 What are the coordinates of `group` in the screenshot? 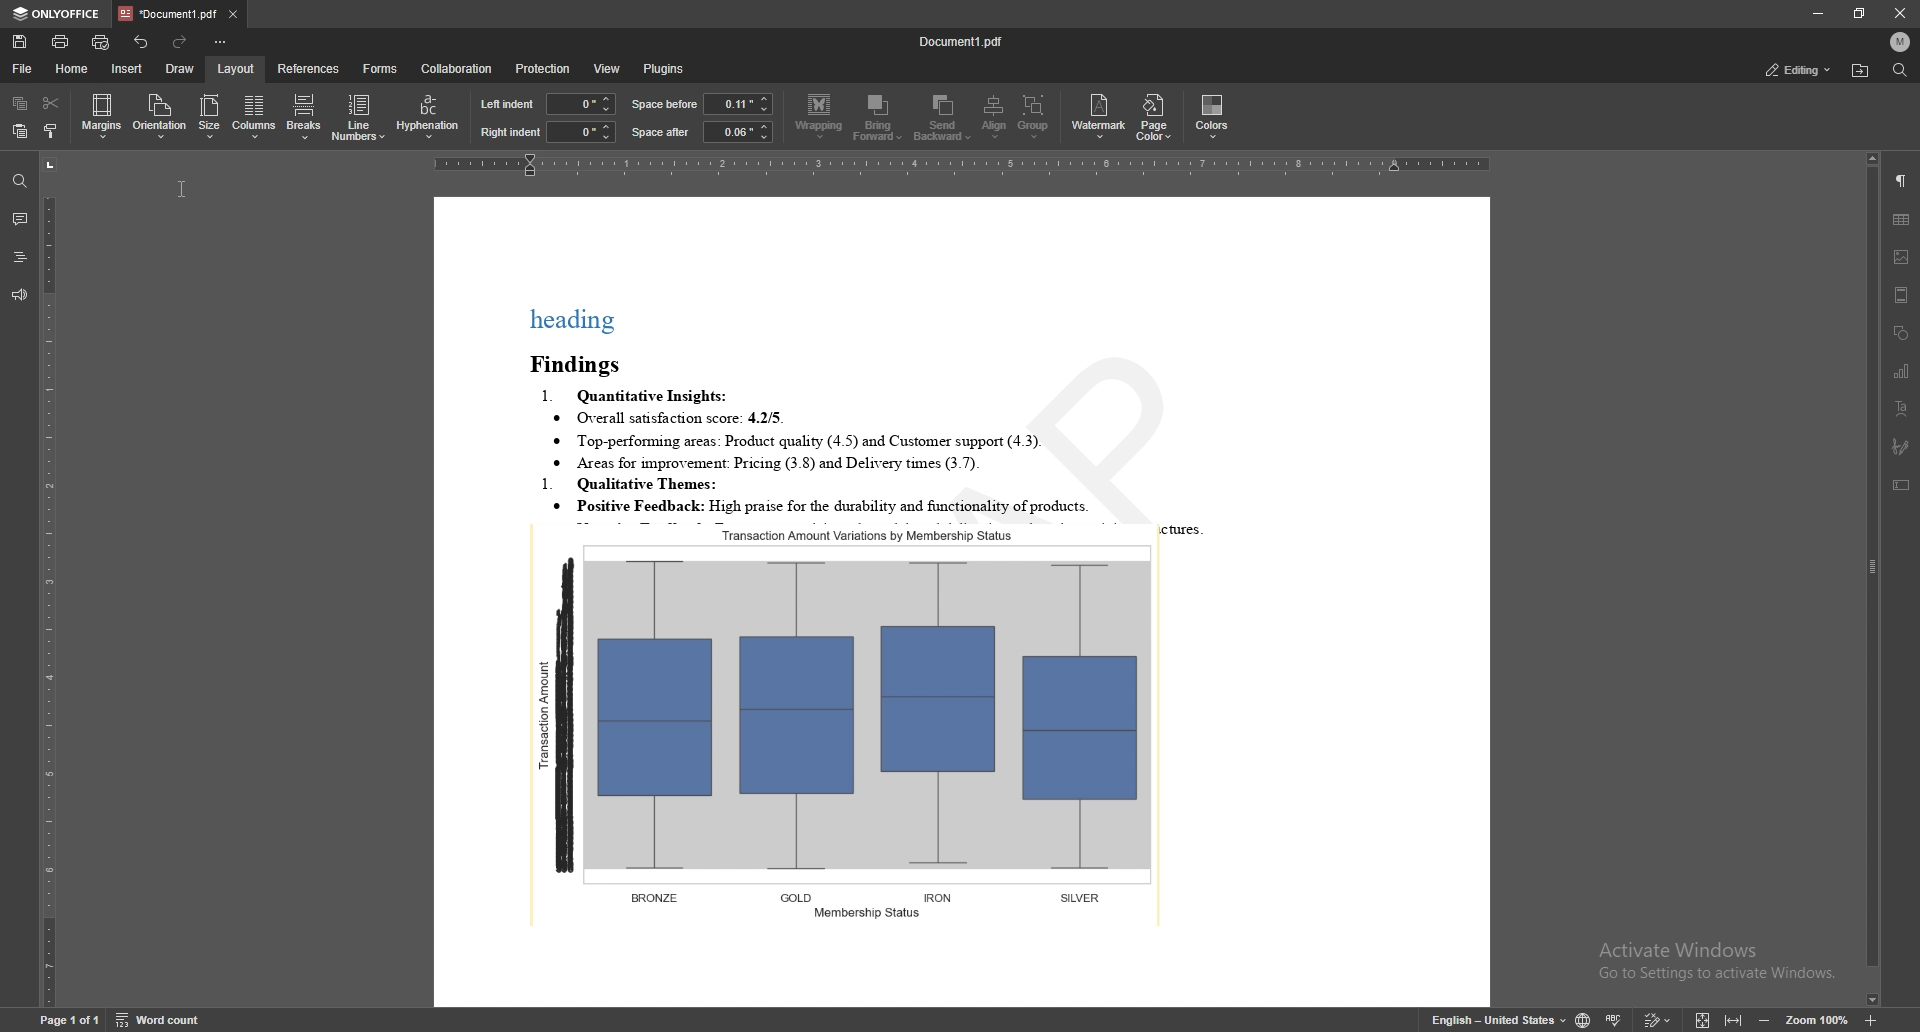 It's located at (1033, 116).